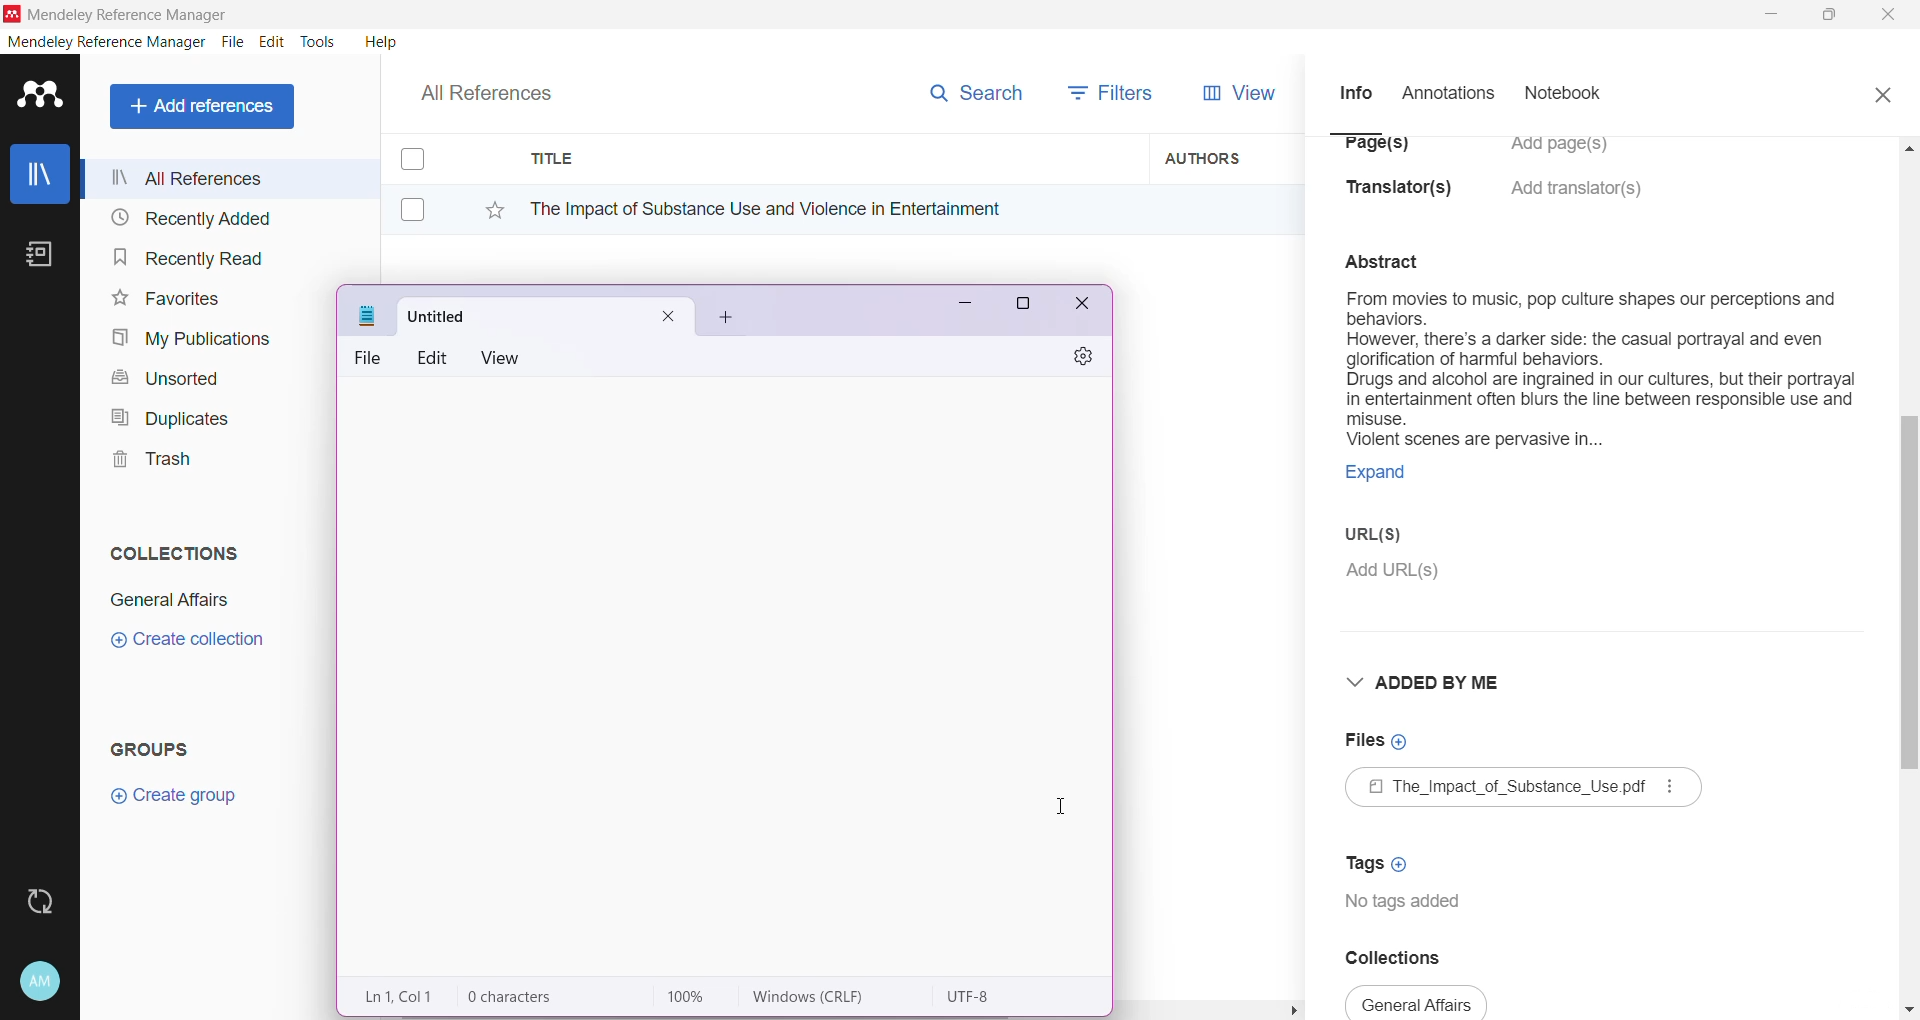 This screenshot has height=1020, width=1920. Describe the element at coordinates (379, 41) in the screenshot. I see `Help` at that location.